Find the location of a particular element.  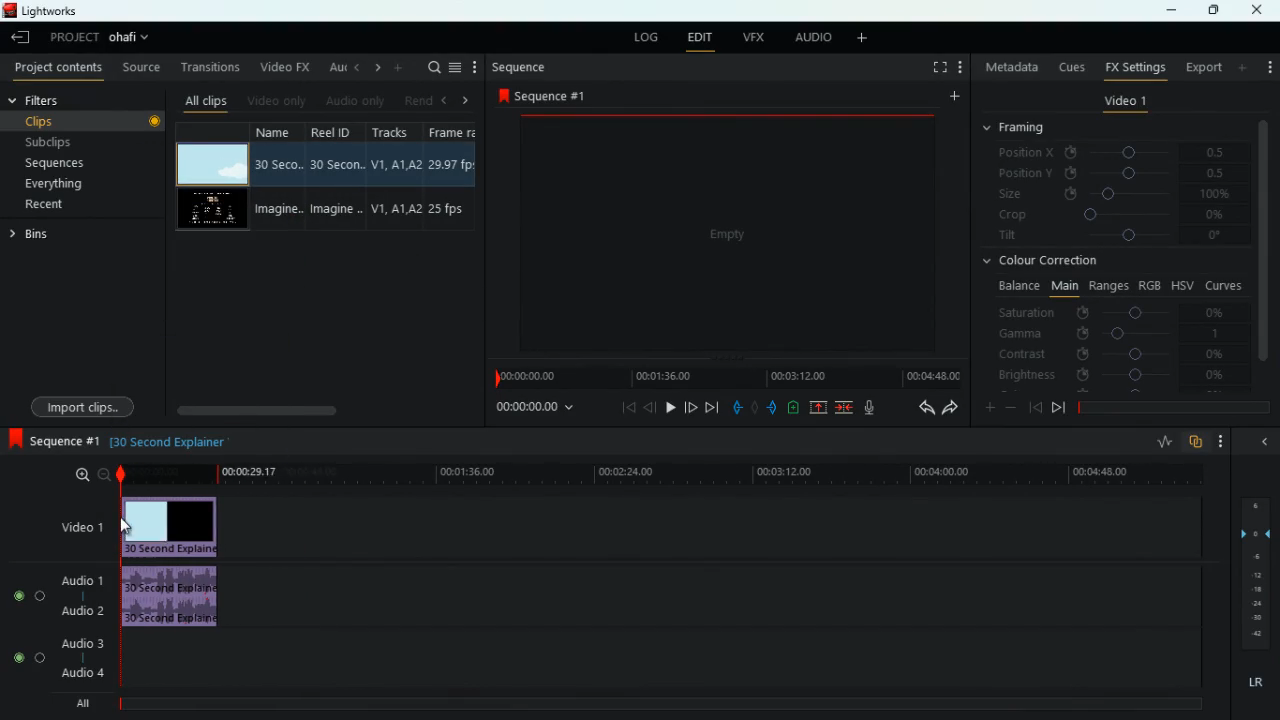

sequence 1 is located at coordinates (53, 441).